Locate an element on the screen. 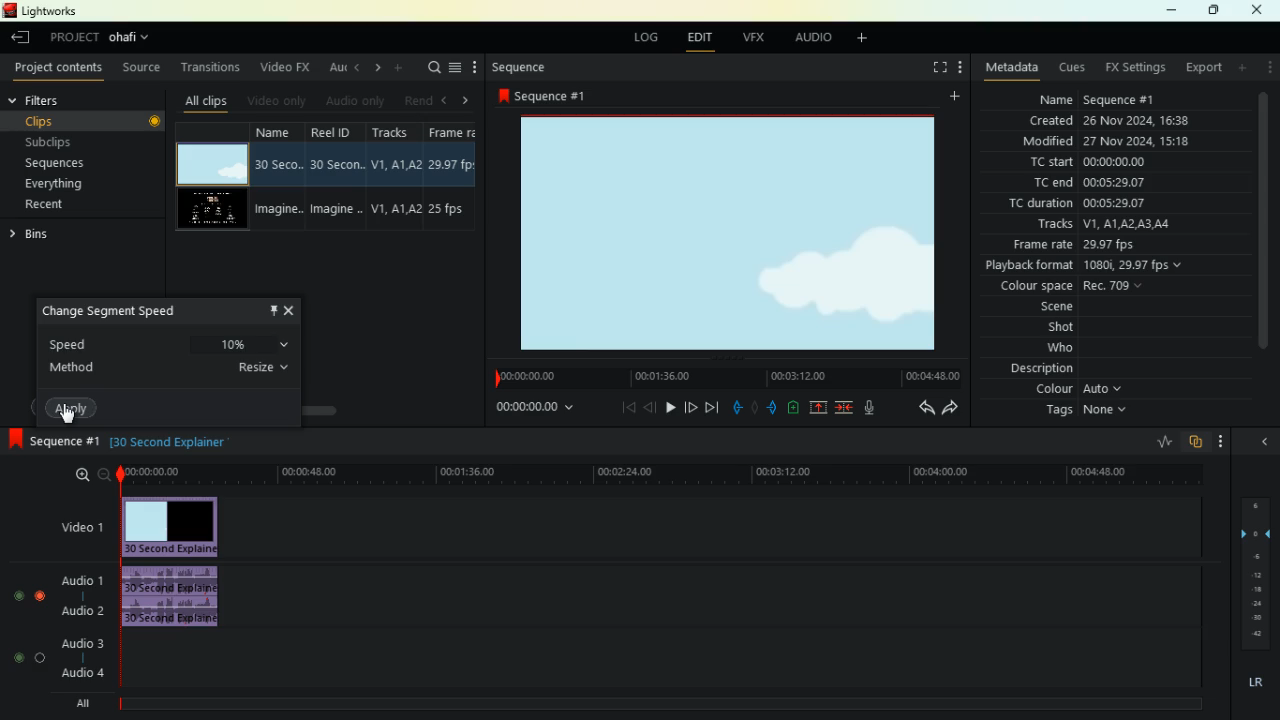  audio4 is located at coordinates (86, 672).